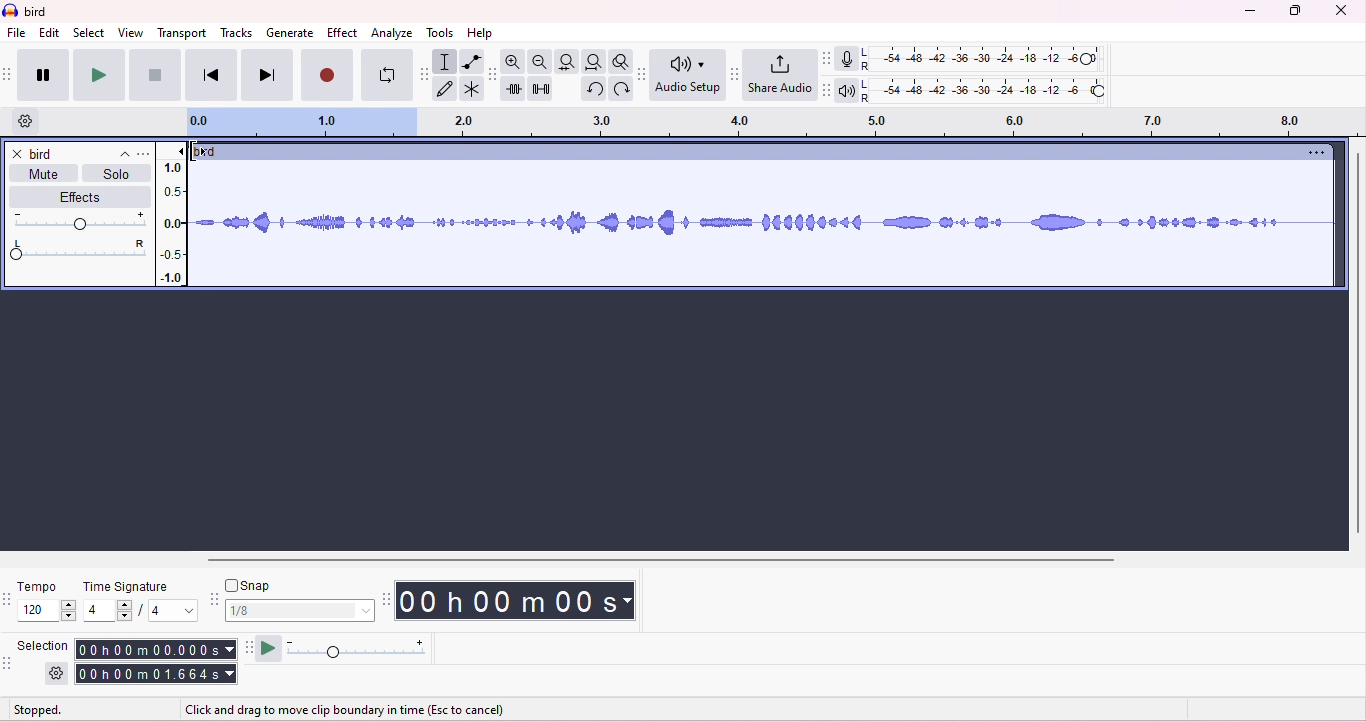 This screenshot has width=1366, height=722. I want to click on zoom in, so click(541, 62).